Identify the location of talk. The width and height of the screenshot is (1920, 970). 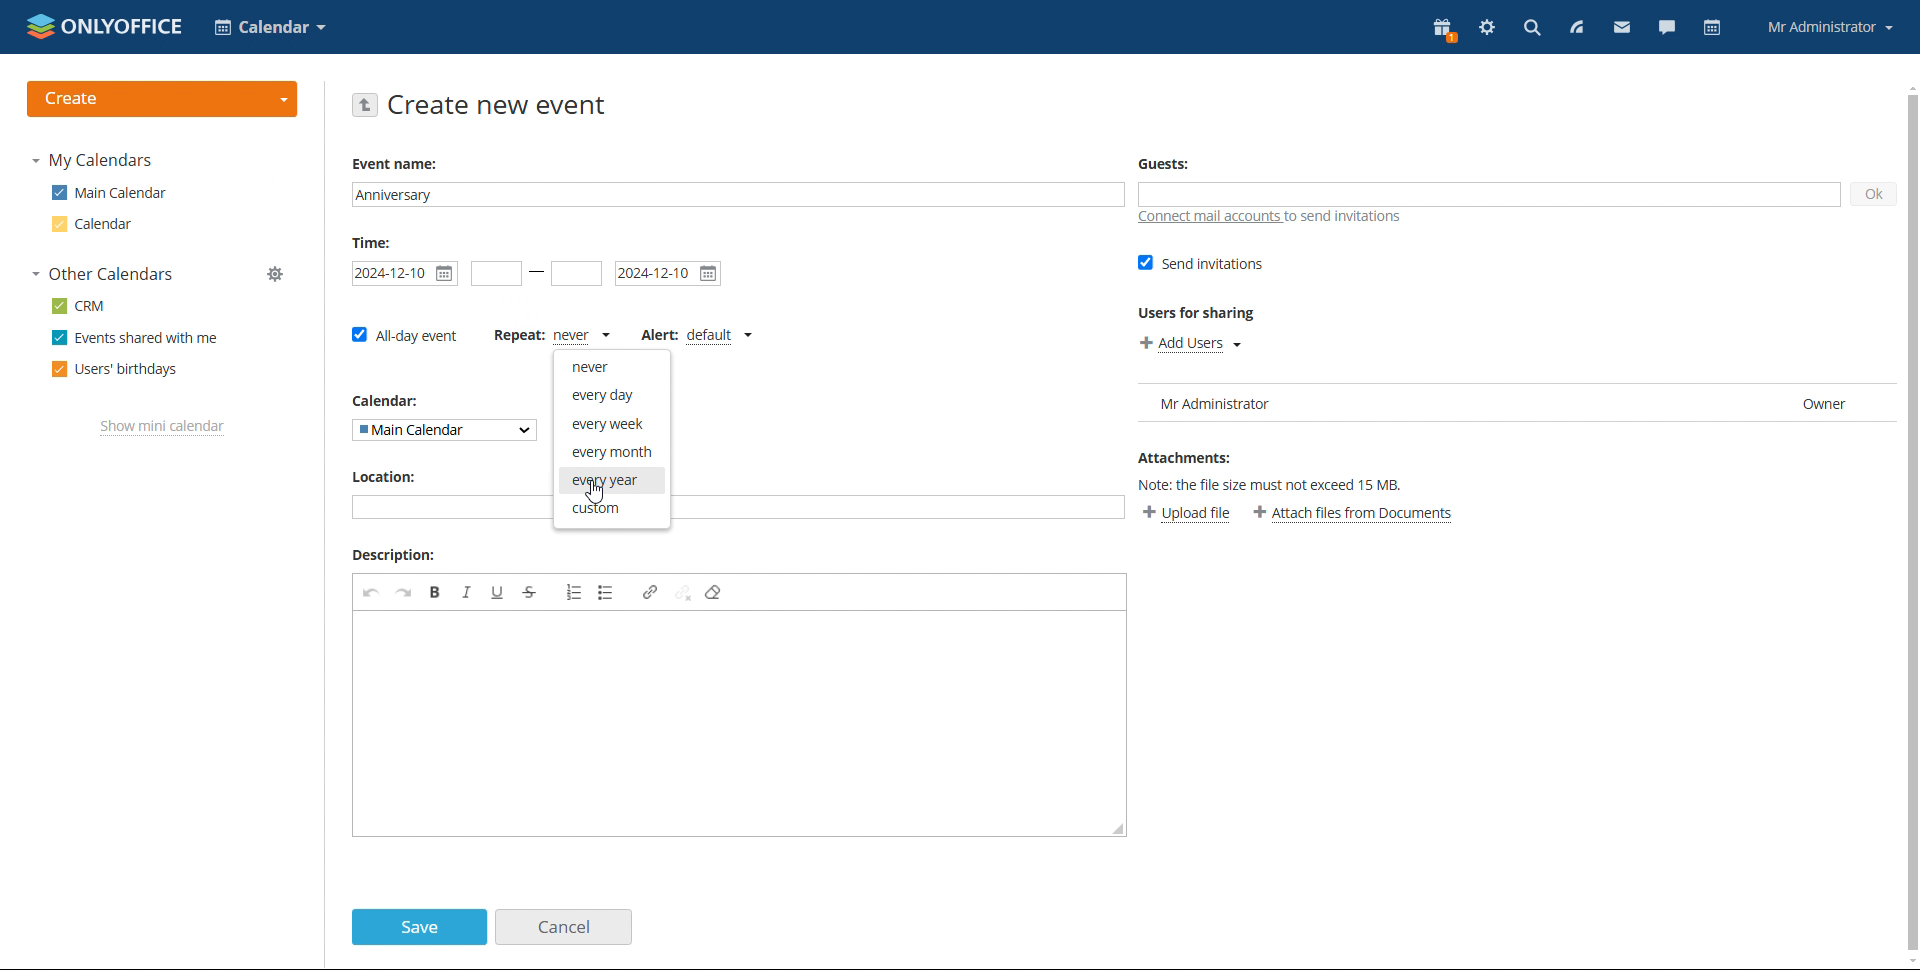
(1665, 28).